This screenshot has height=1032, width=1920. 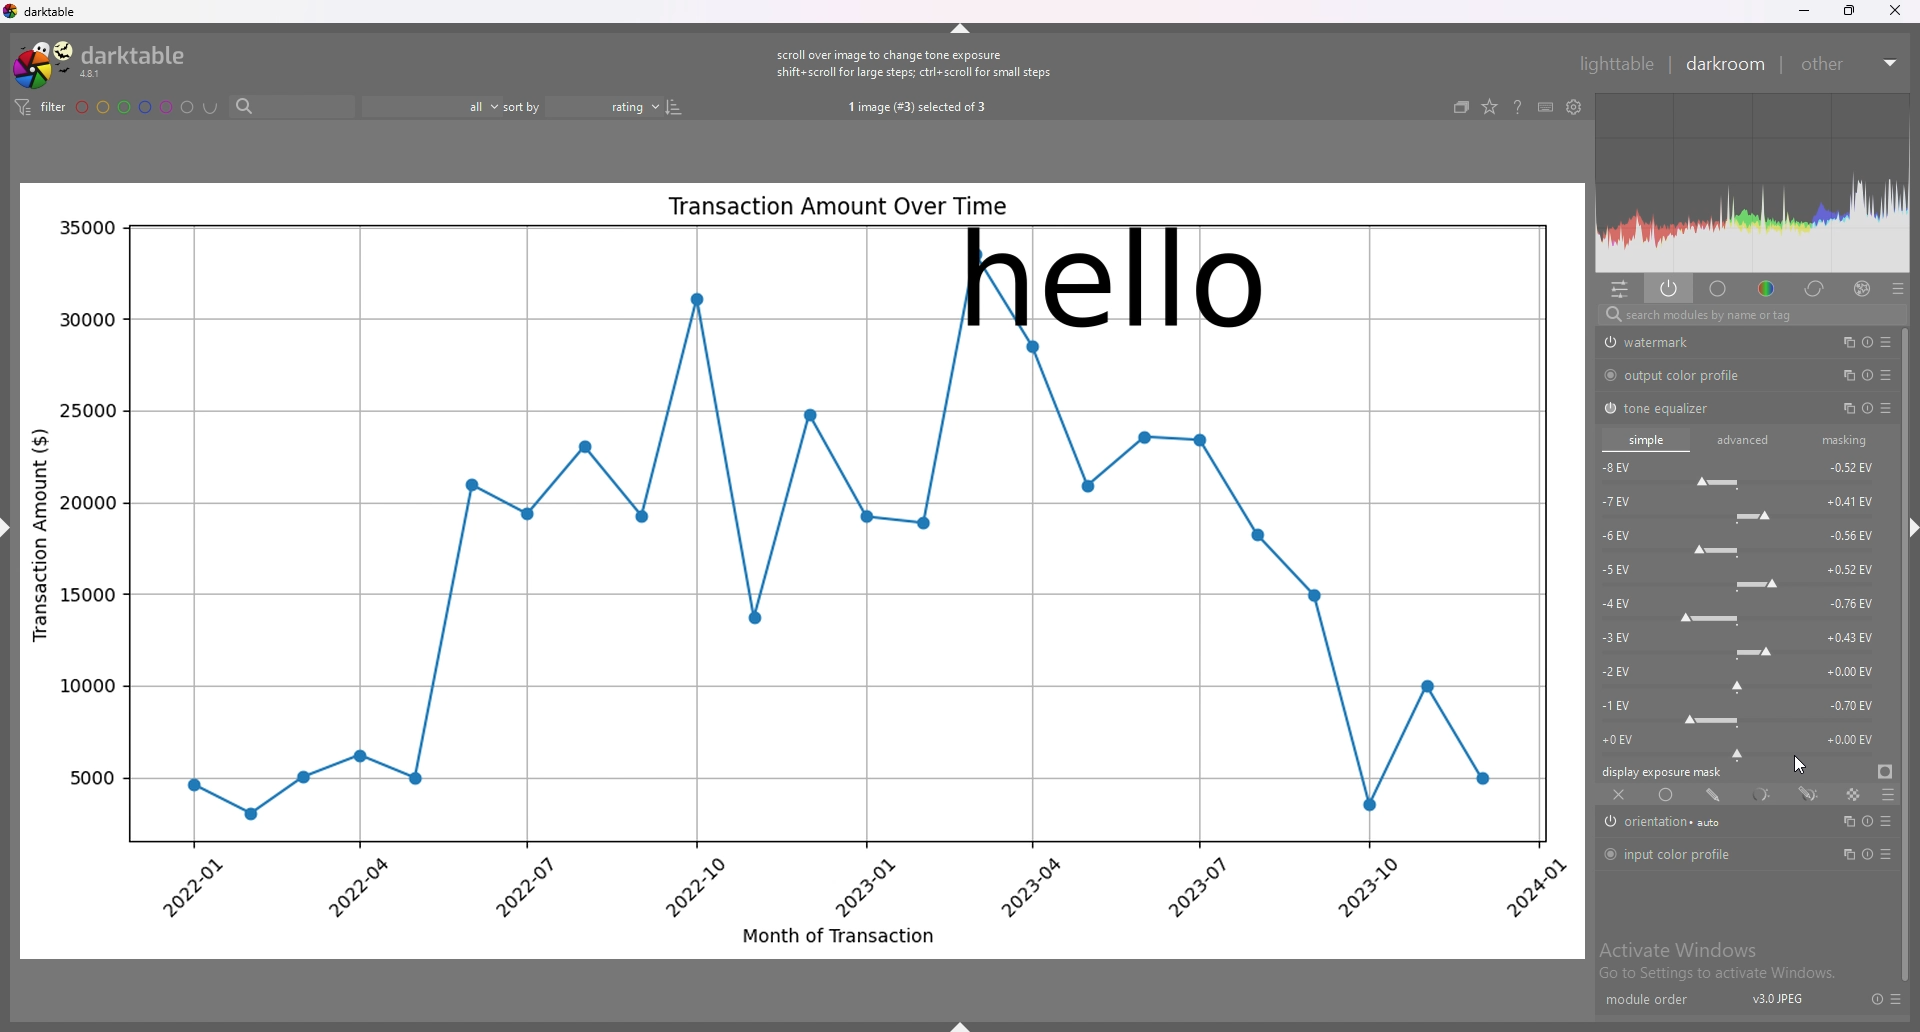 I want to click on filter by images rating, so click(x=430, y=108).